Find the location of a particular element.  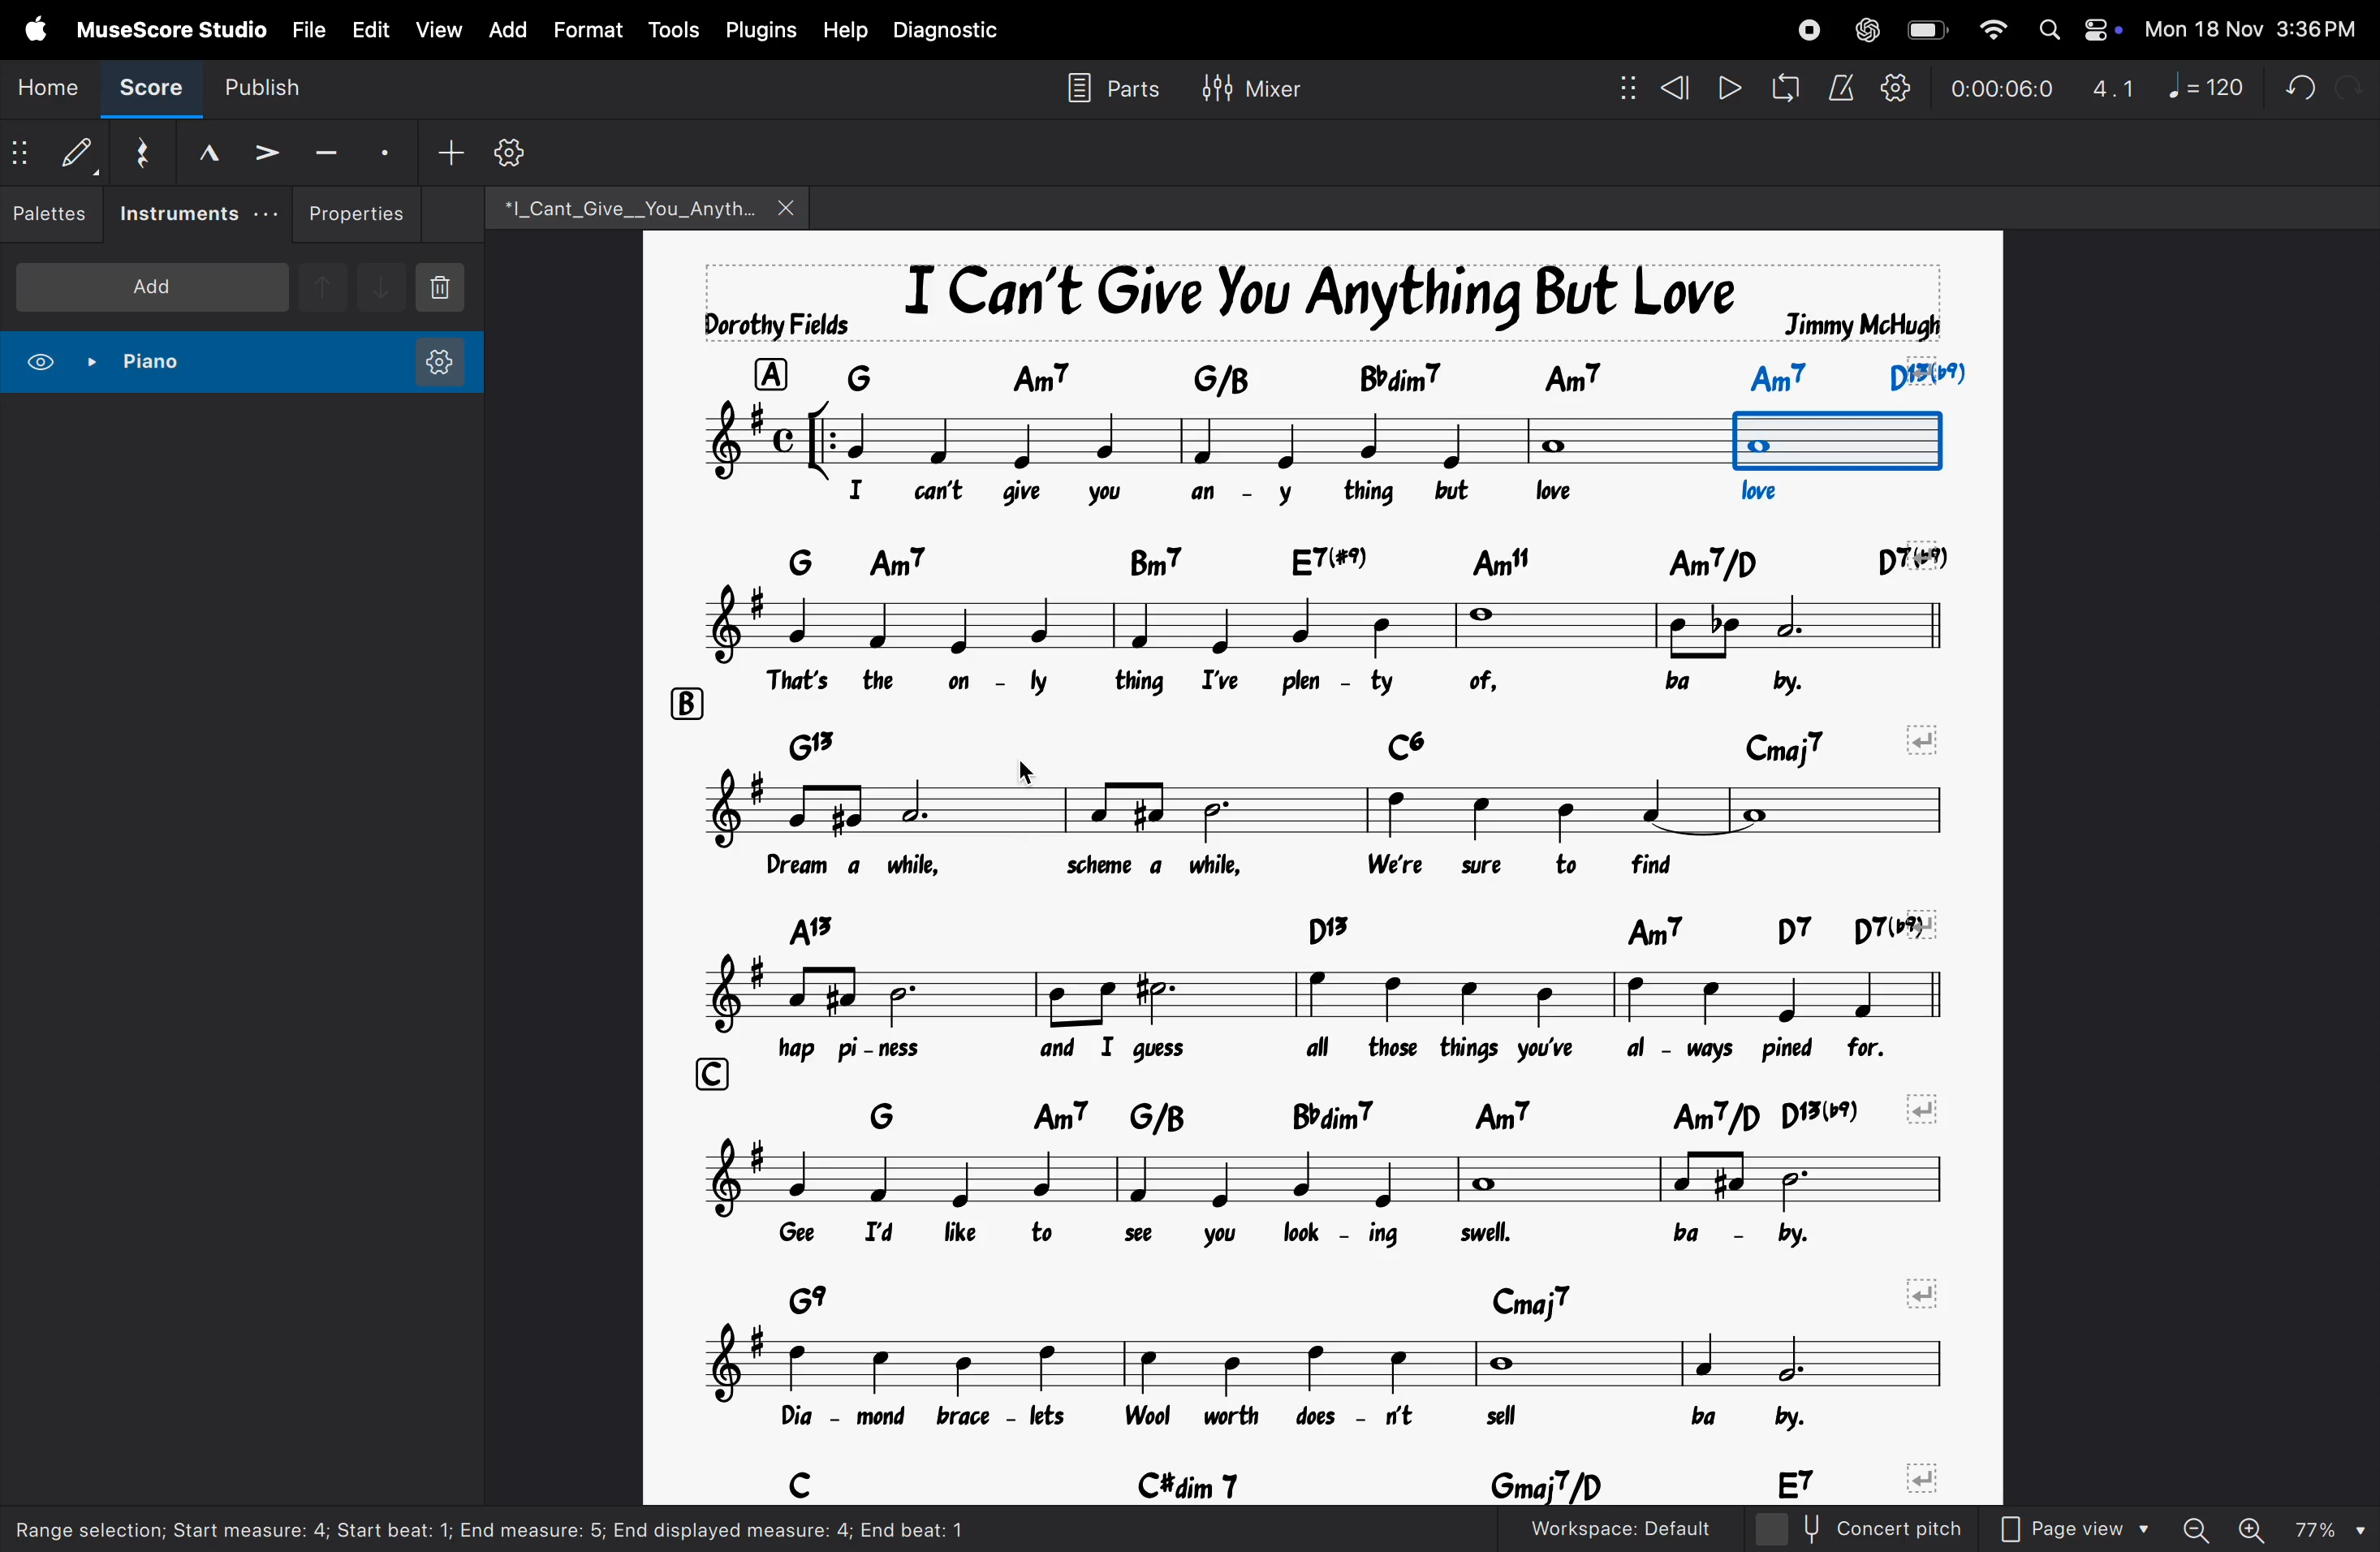

view is located at coordinates (438, 29).